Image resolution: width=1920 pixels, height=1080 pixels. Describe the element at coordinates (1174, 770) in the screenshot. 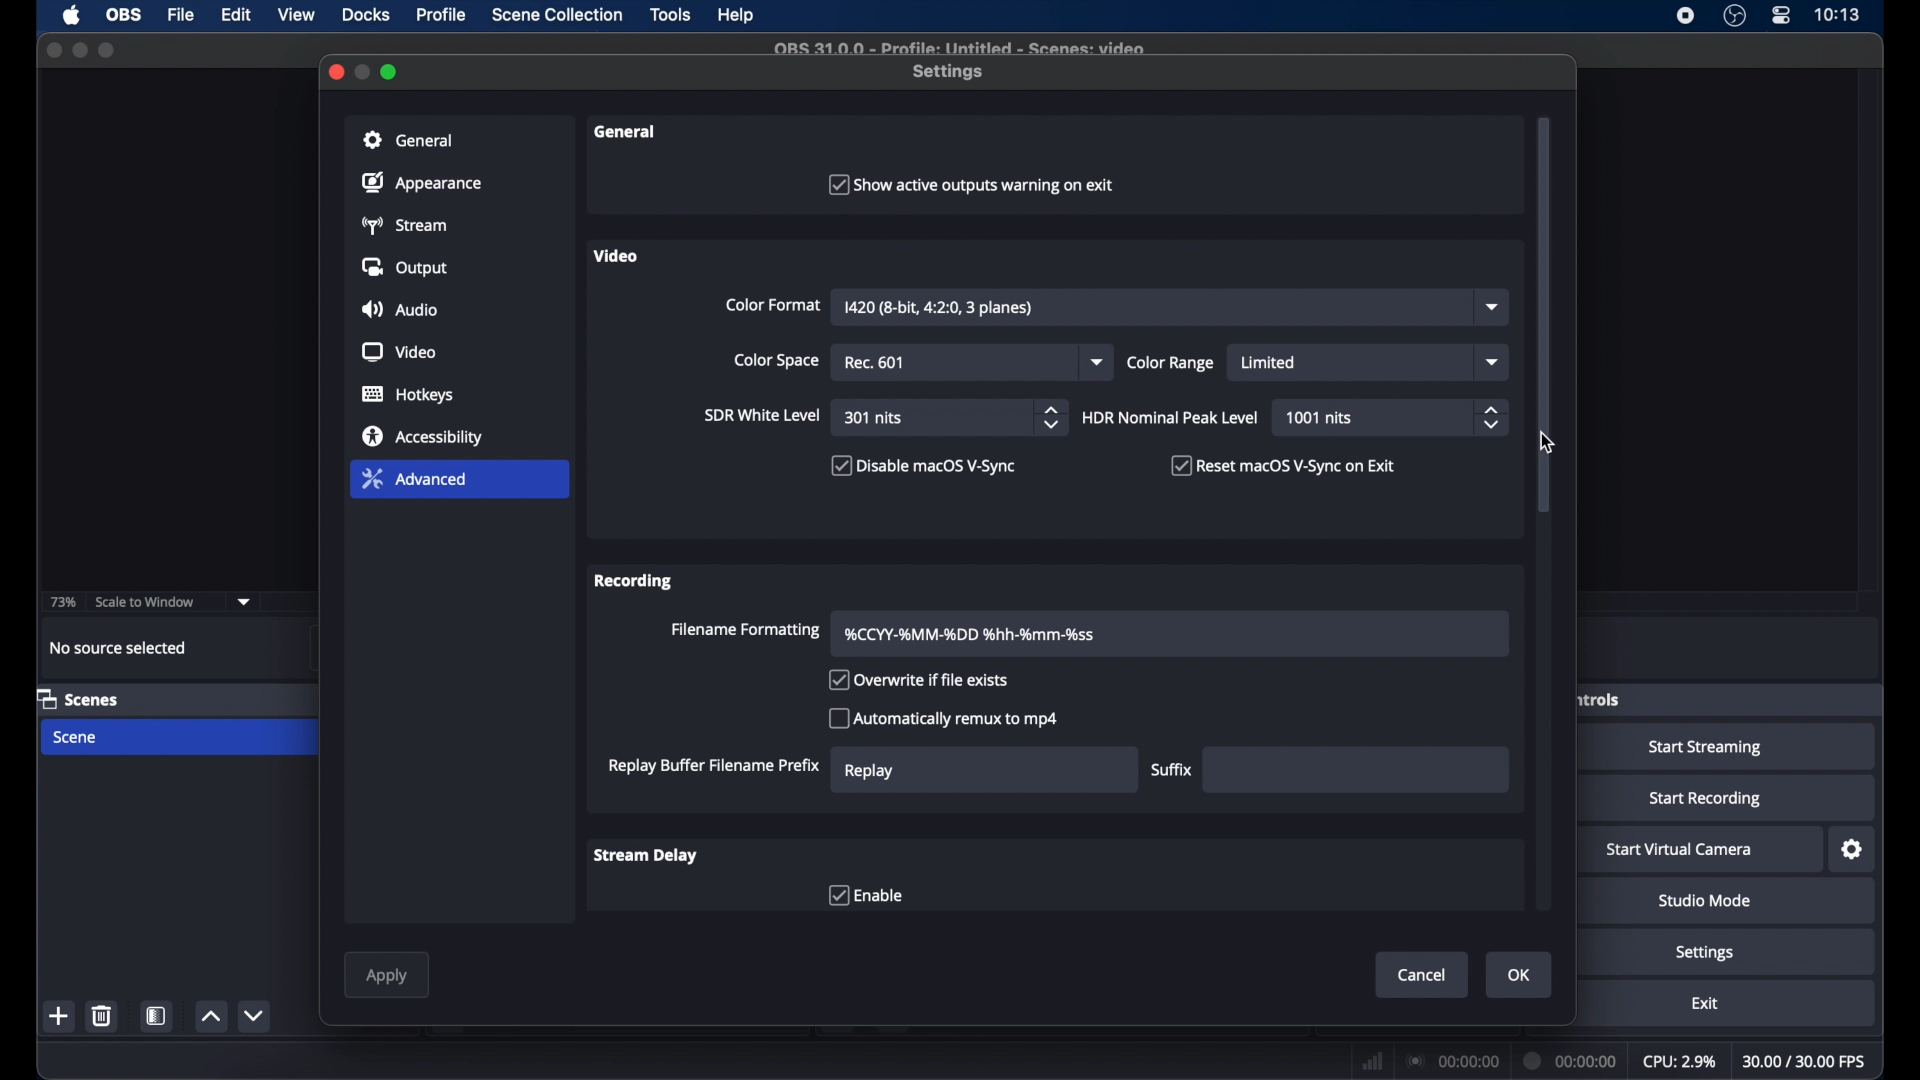

I see `suffix` at that location.